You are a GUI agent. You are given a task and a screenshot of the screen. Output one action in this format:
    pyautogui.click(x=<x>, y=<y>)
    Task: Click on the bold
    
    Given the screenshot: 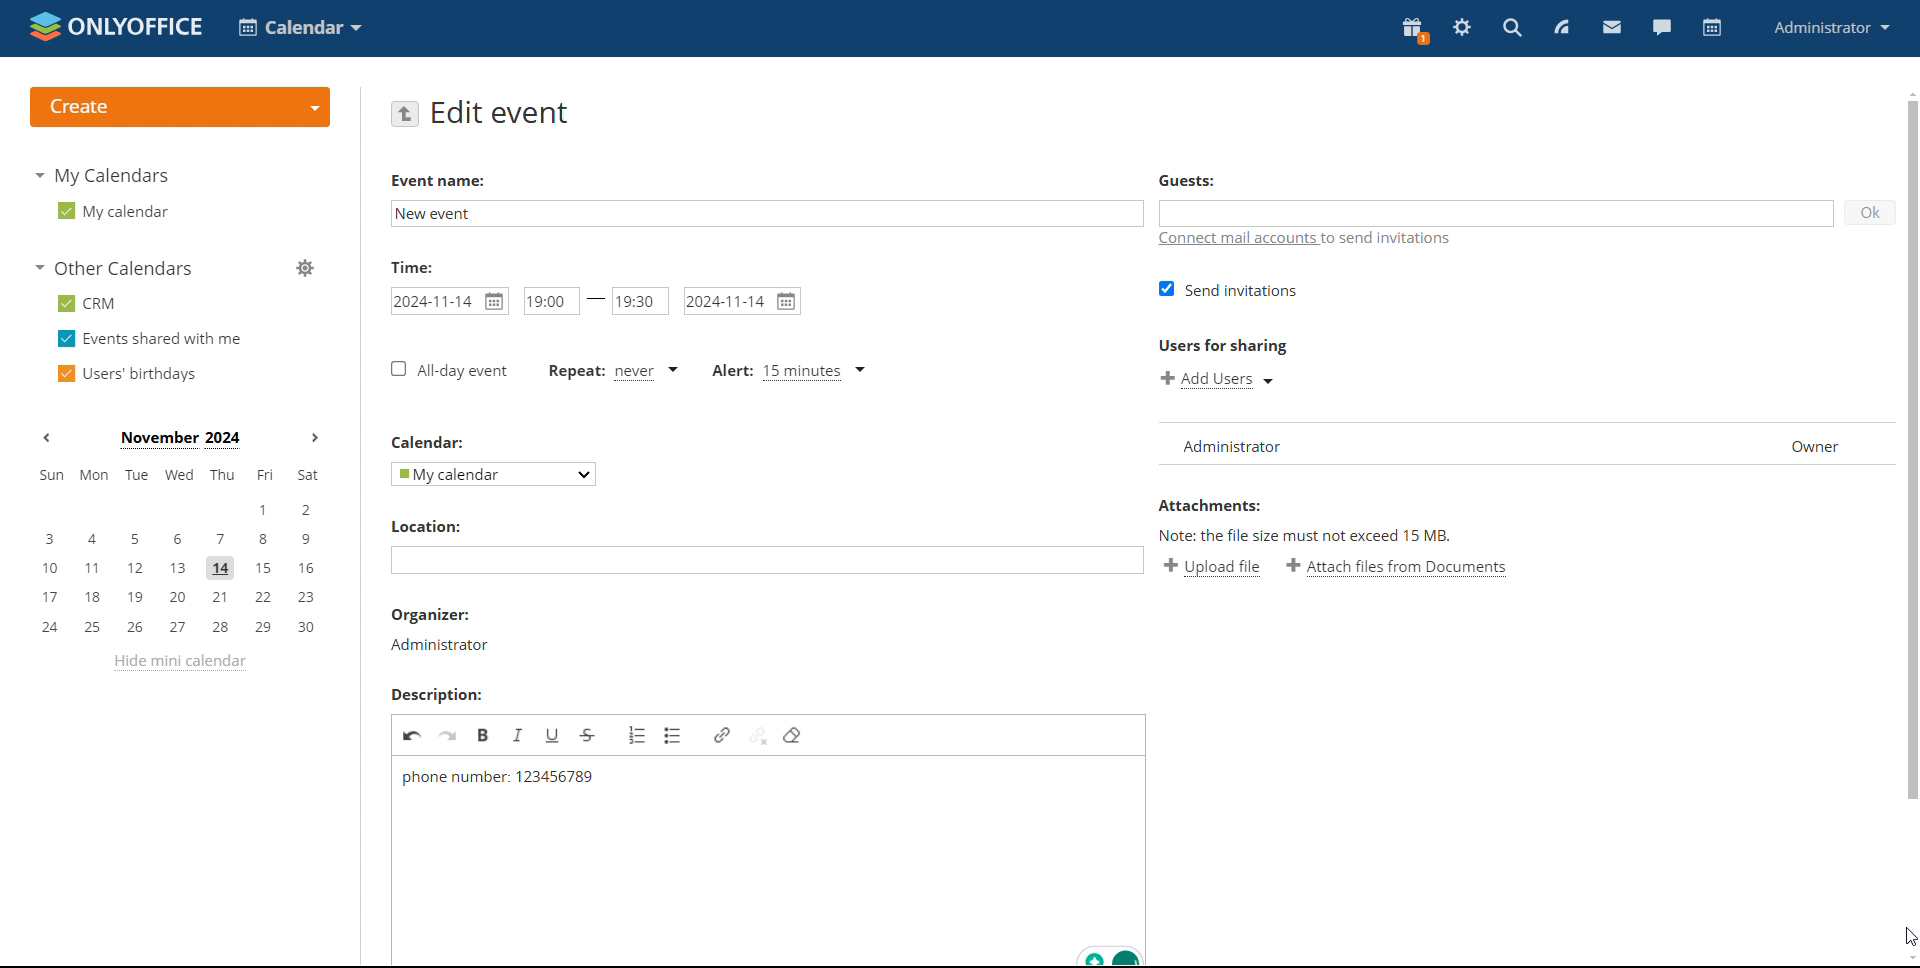 What is the action you would take?
    pyautogui.click(x=484, y=734)
    